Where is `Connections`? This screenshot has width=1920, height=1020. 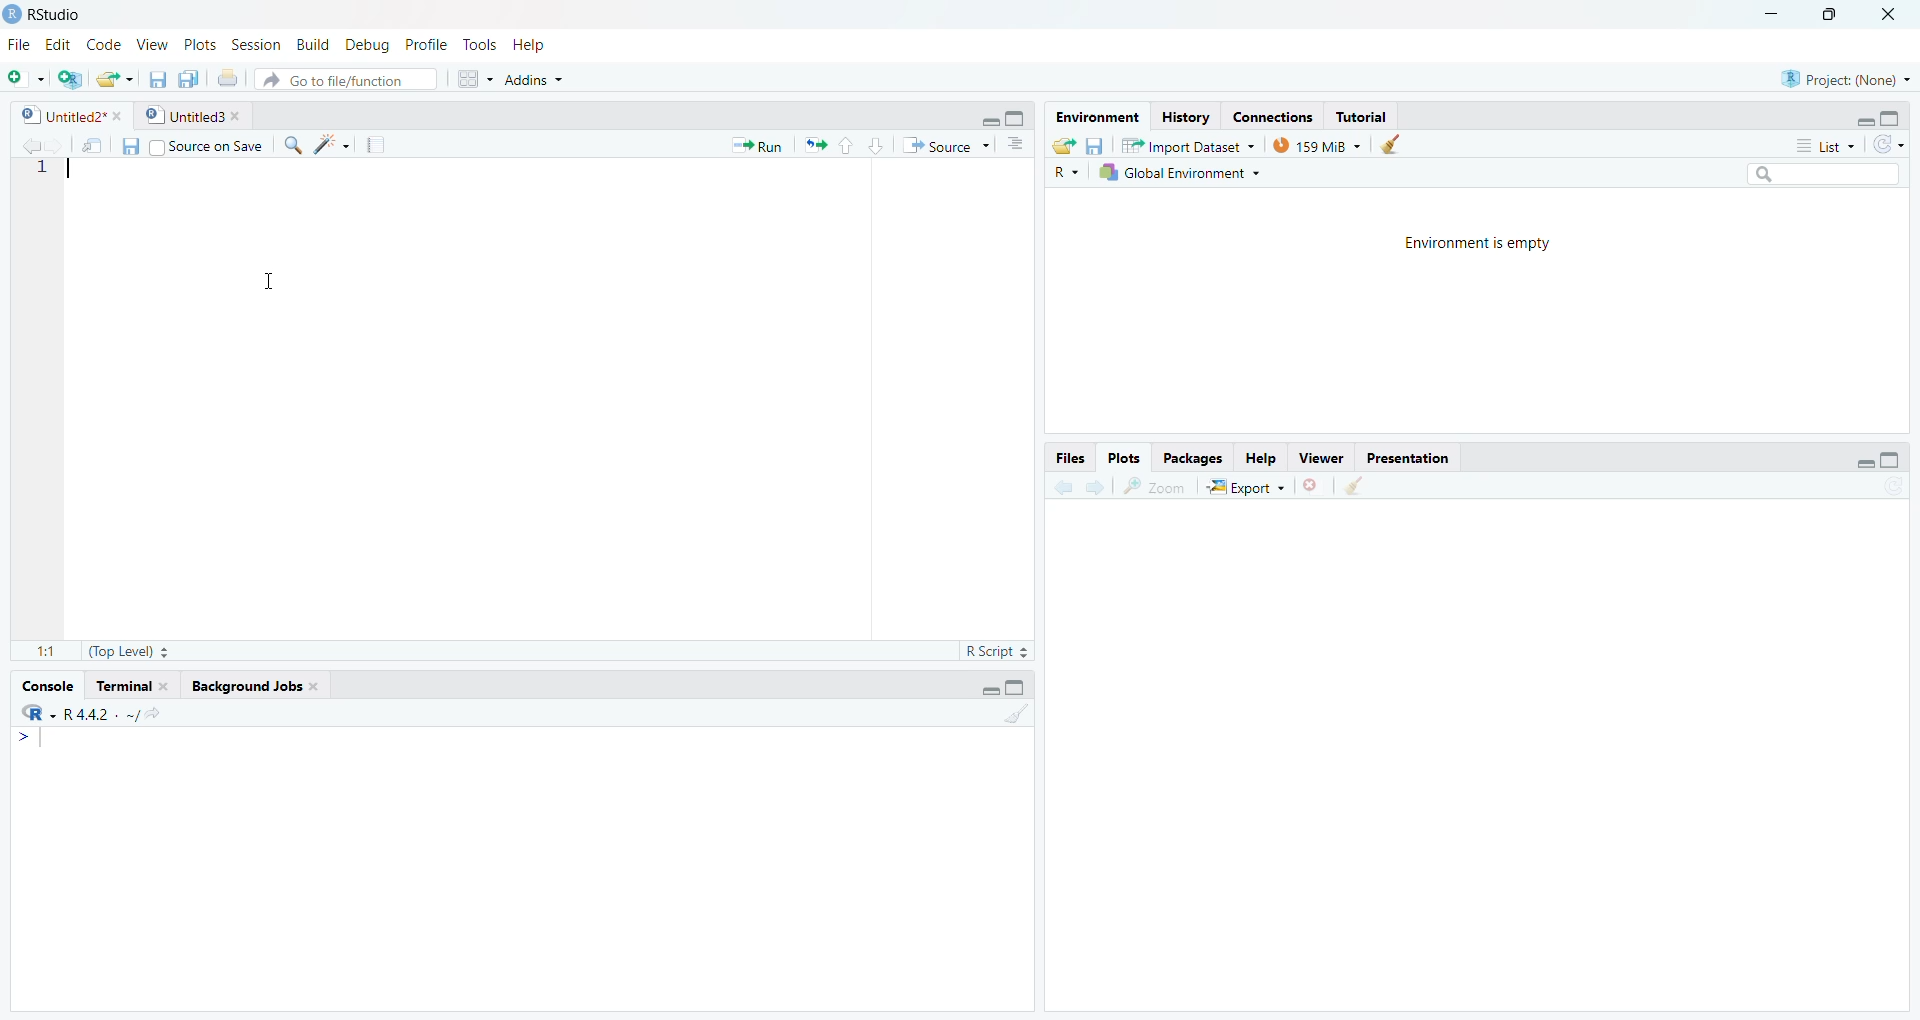
Connections is located at coordinates (1275, 117).